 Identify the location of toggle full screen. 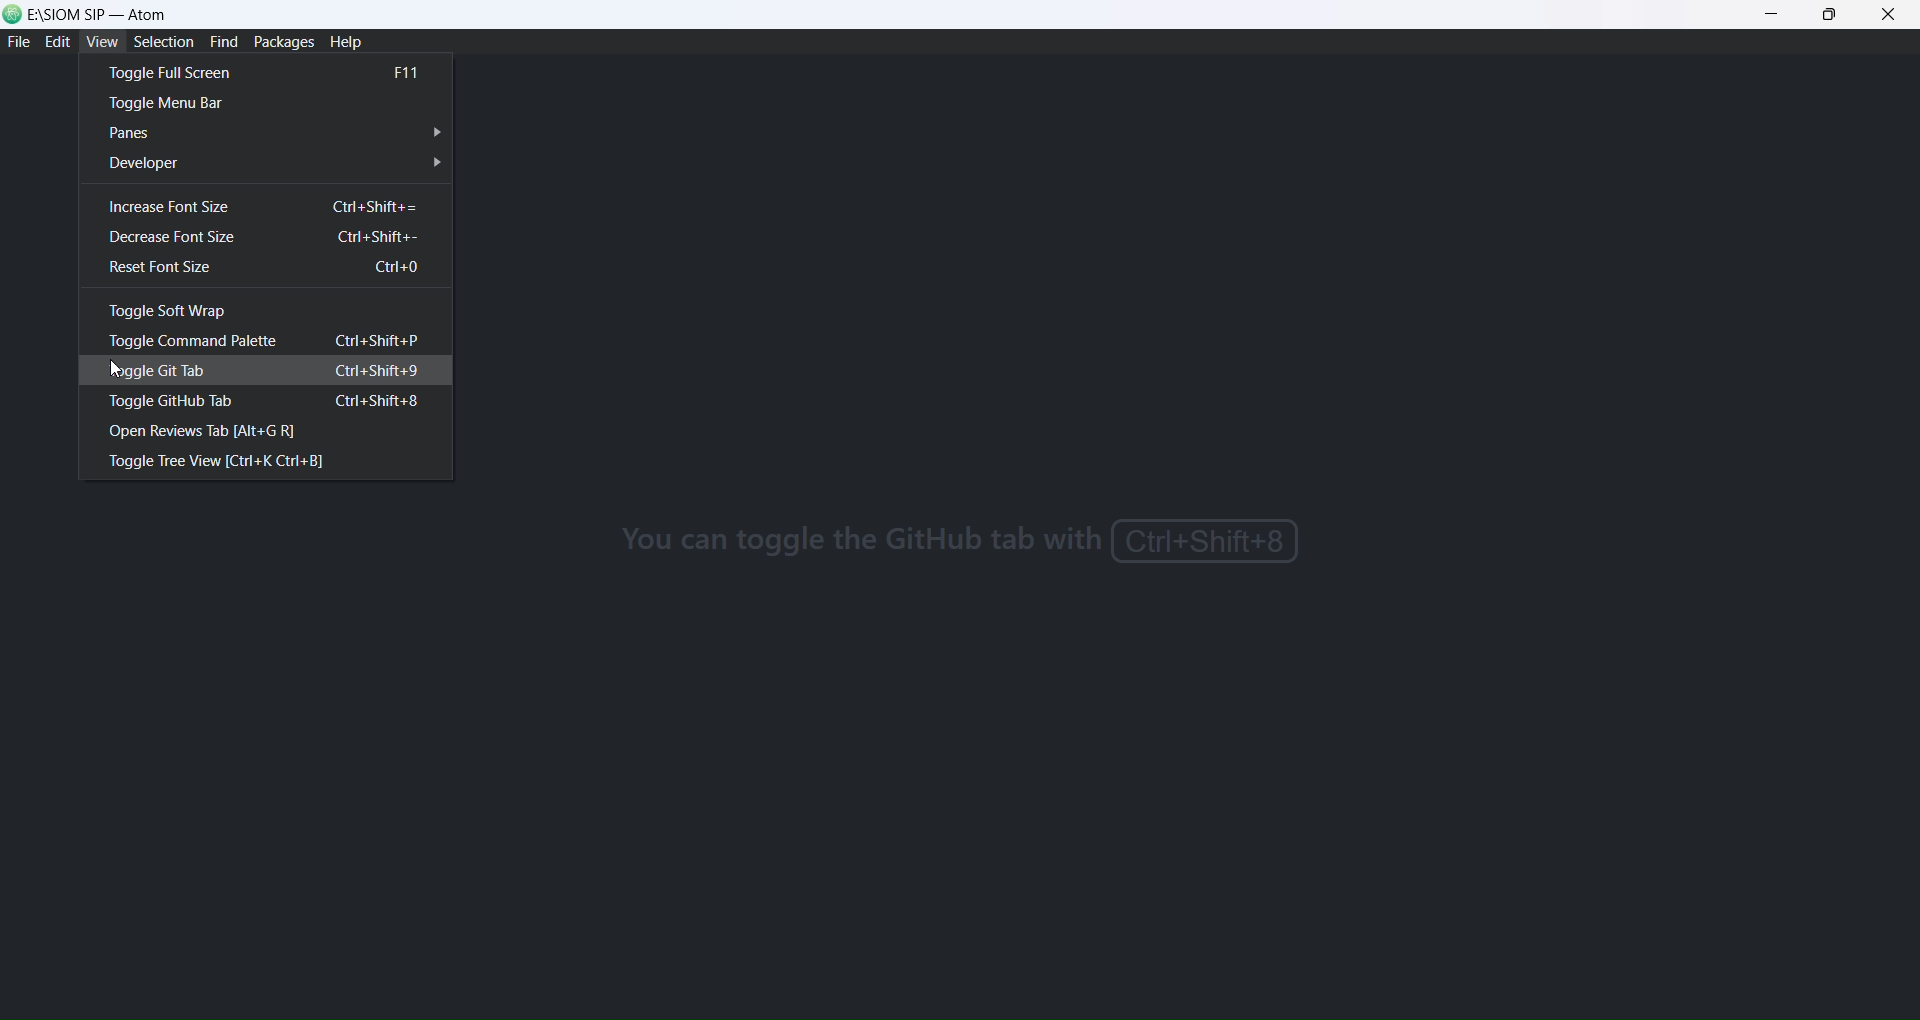
(265, 71).